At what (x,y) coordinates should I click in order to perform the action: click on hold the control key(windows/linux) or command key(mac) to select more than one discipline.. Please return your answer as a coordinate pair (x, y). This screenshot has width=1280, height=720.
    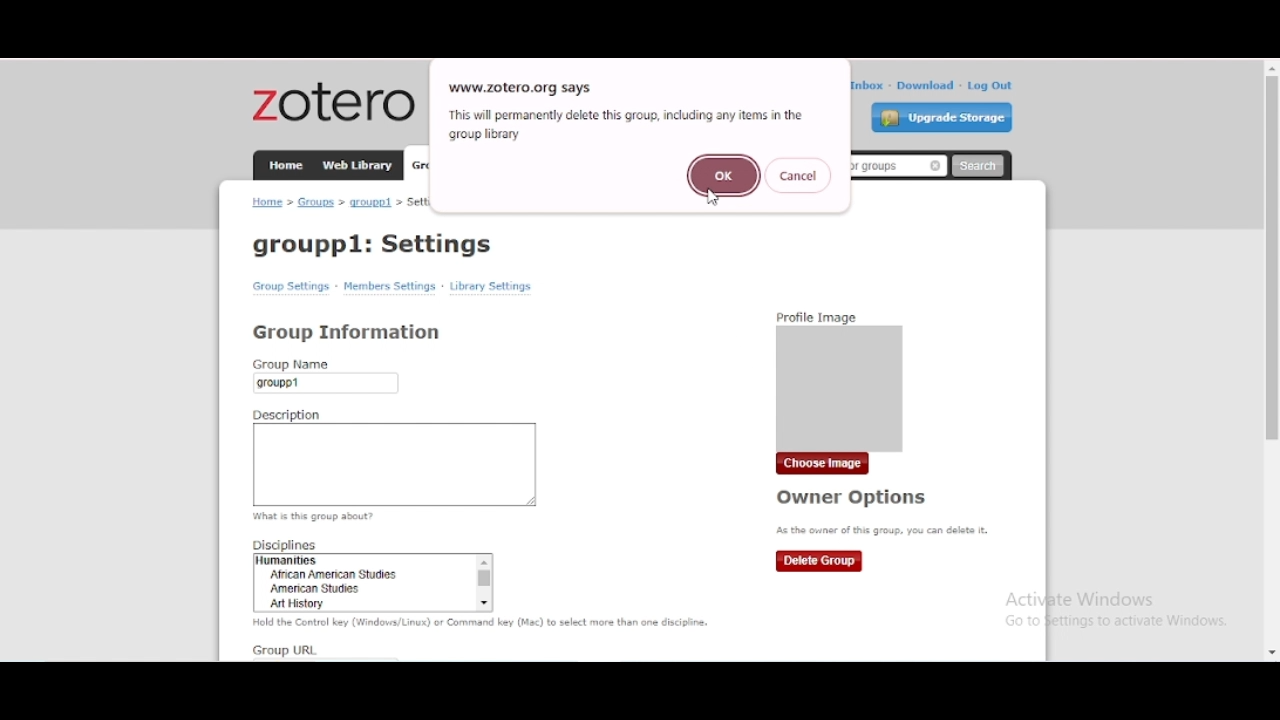
    Looking at the image, I should click on (483, 623).